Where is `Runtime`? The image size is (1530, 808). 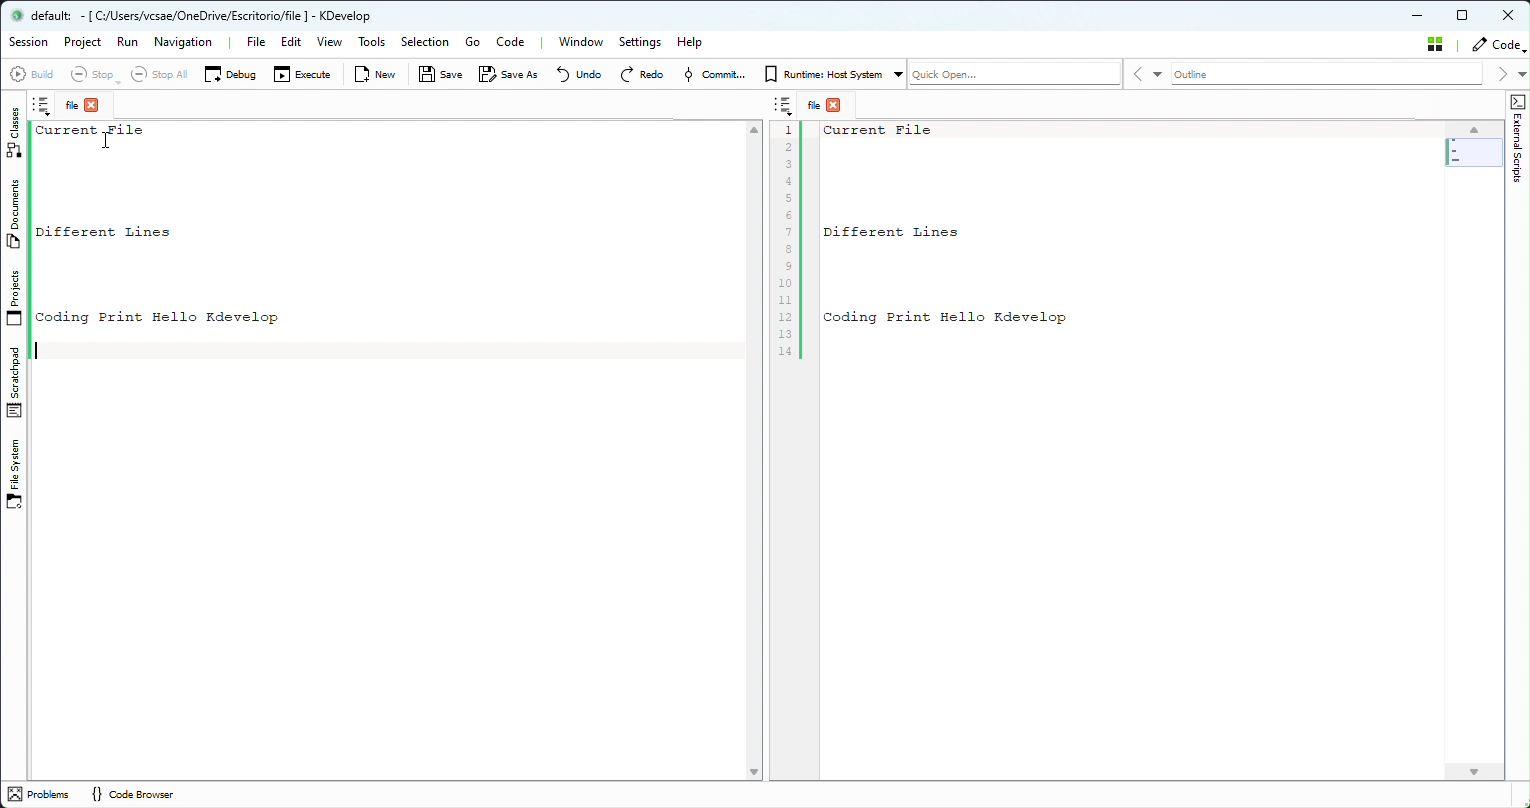 Runtime is located at coordinates (834, 74).